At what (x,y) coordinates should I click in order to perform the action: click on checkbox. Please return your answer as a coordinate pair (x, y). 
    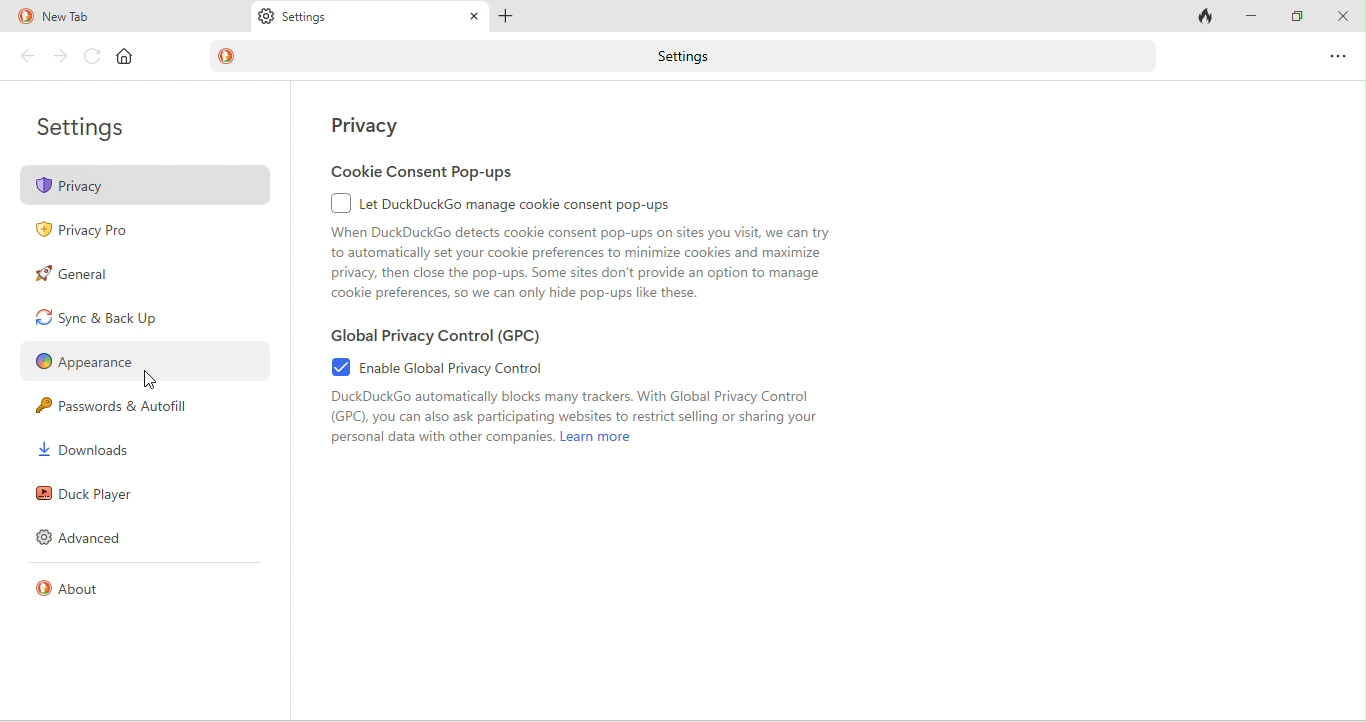
    Looking at the image, I should click on (337, 202).